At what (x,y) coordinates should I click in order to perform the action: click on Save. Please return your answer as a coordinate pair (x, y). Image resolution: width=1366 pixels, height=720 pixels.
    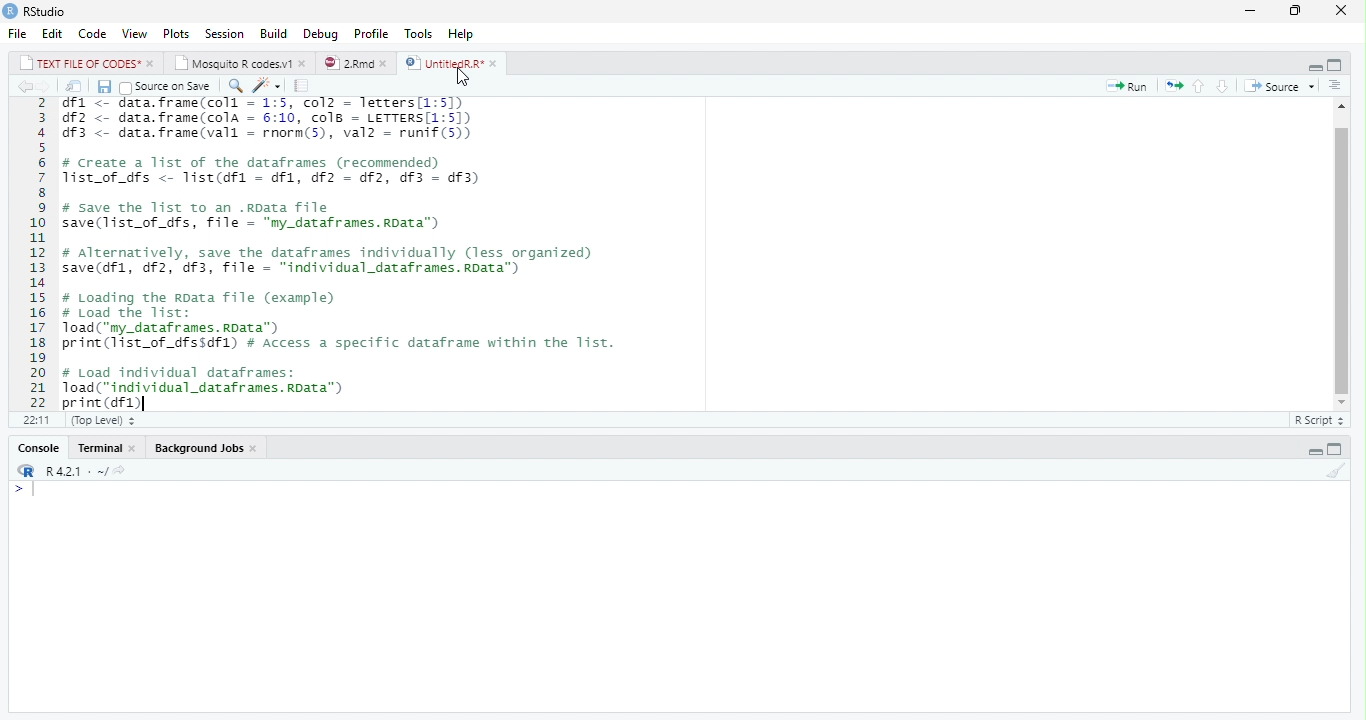
    Looking at the image, I should click on (105, 87).